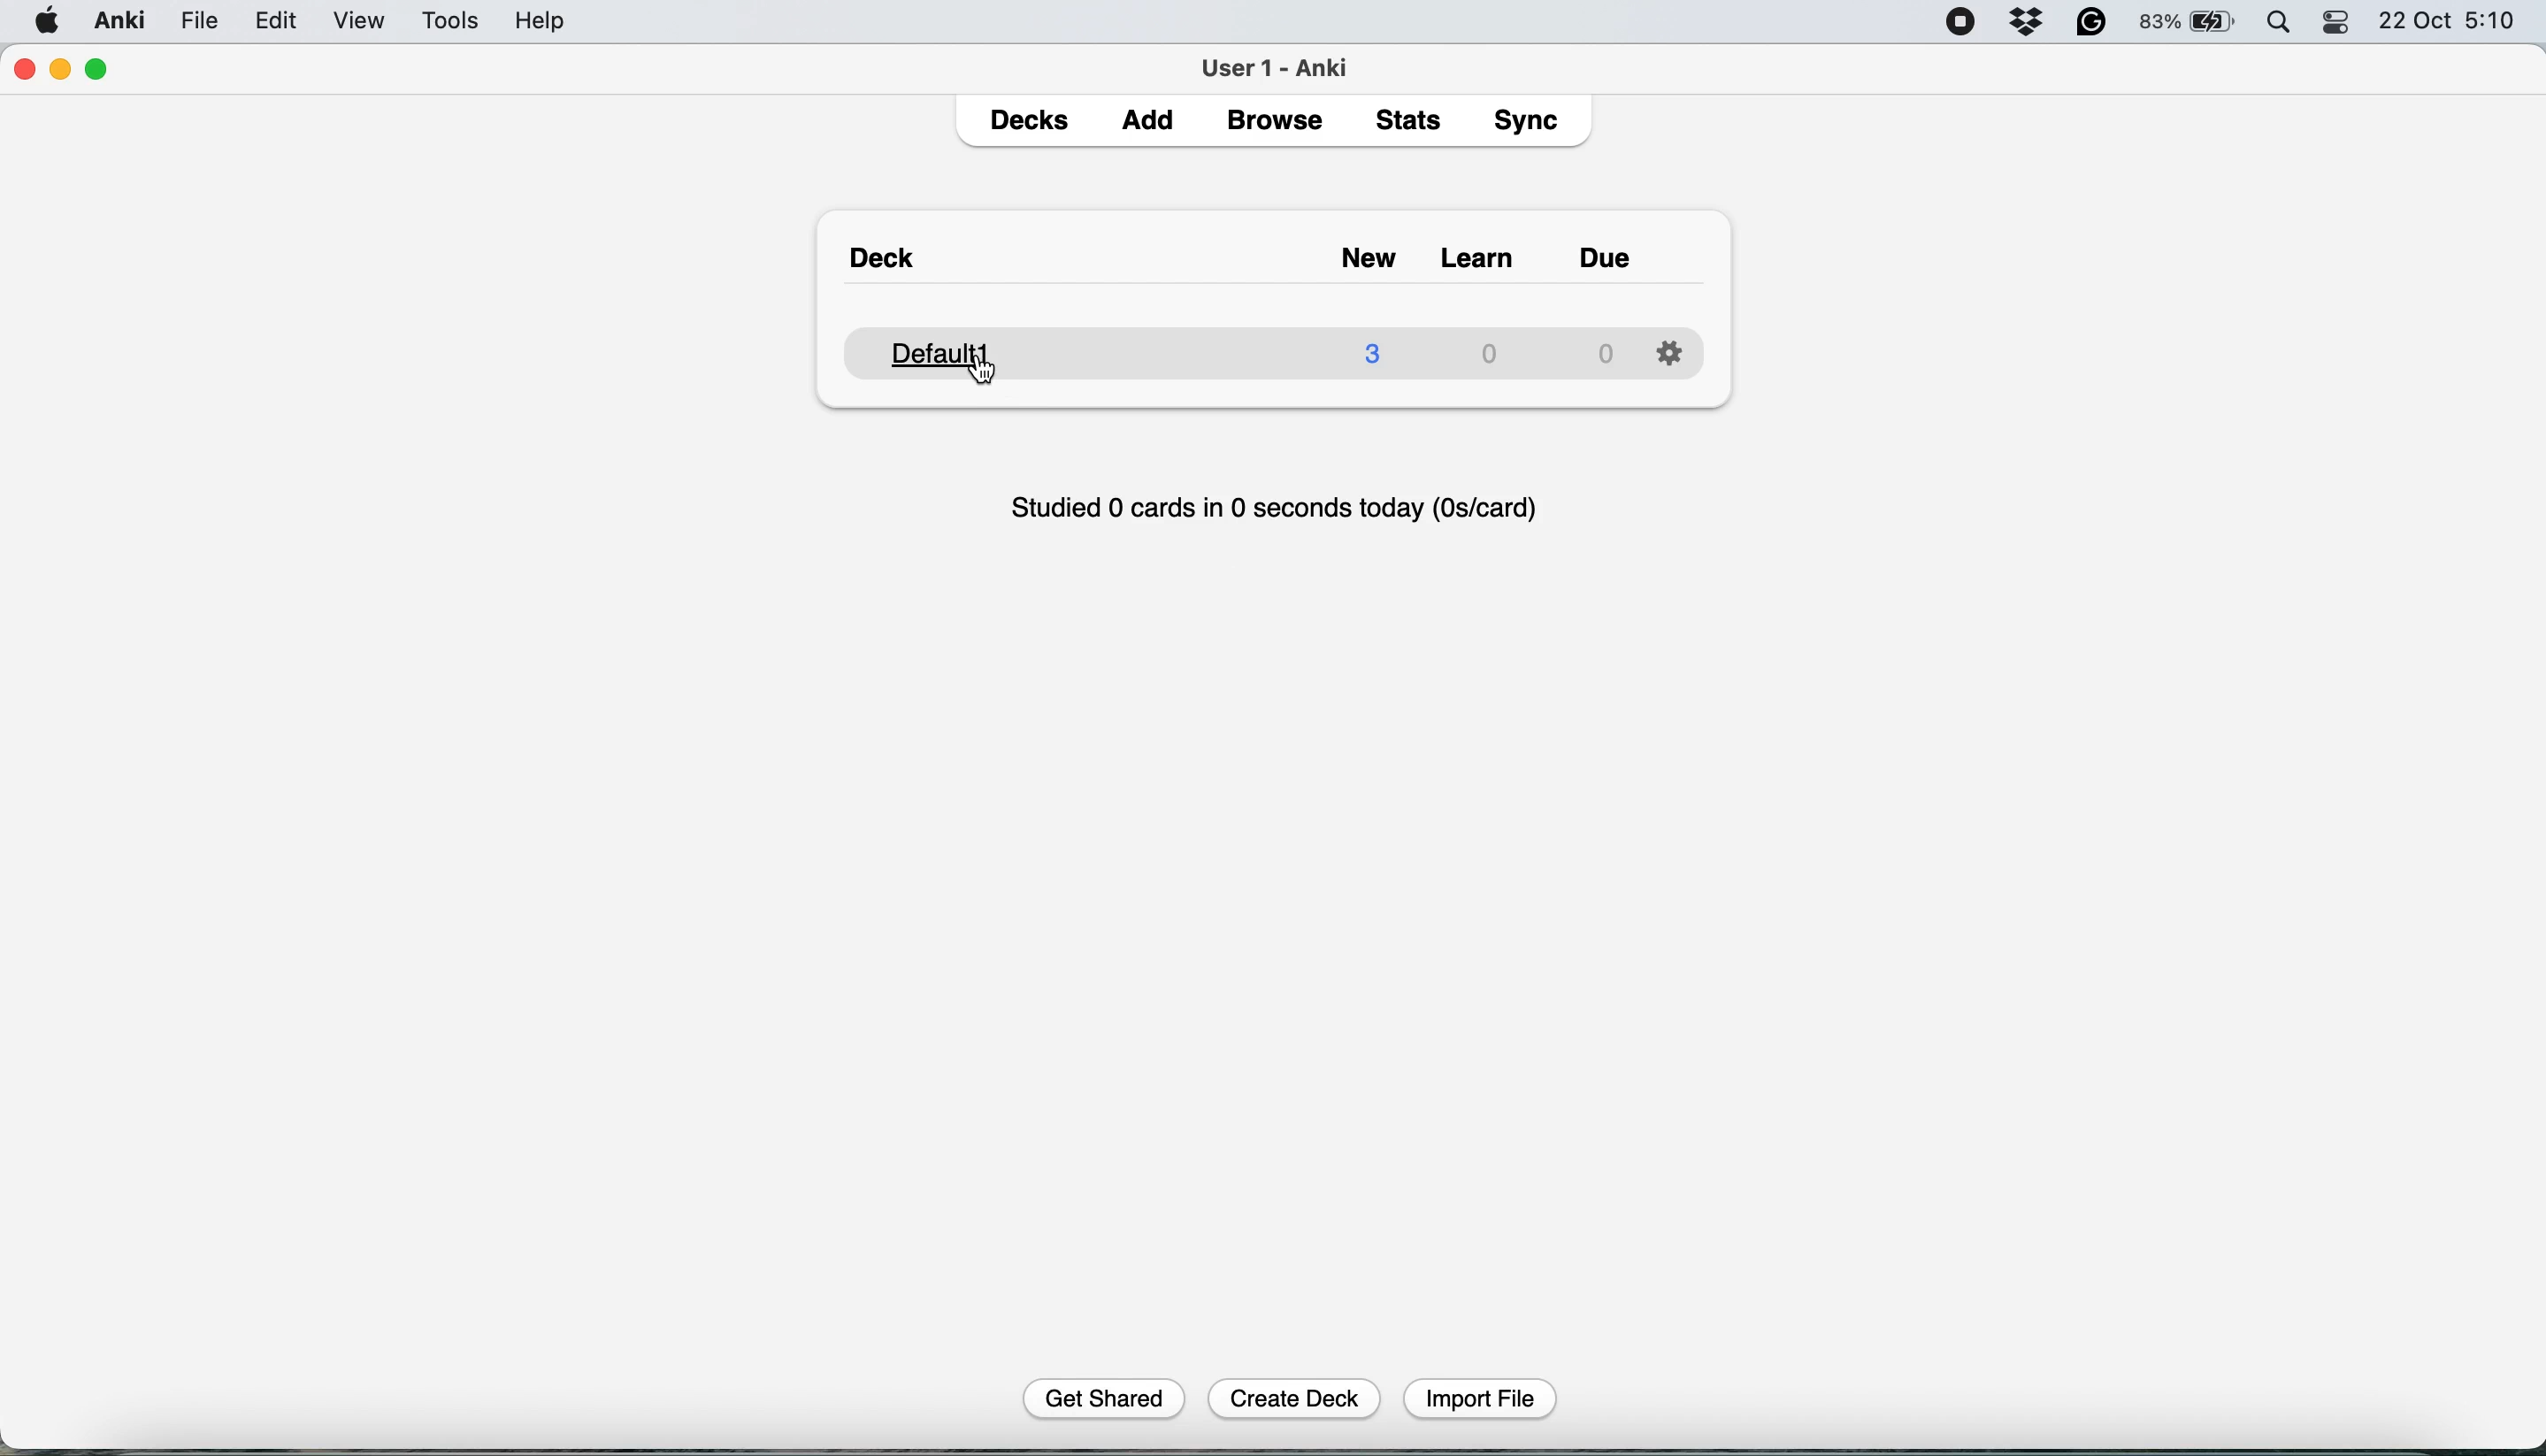  What do you see at coordinates (1377, 260) in the screenshot?
I see `new` at bounding box center [1377, 260].